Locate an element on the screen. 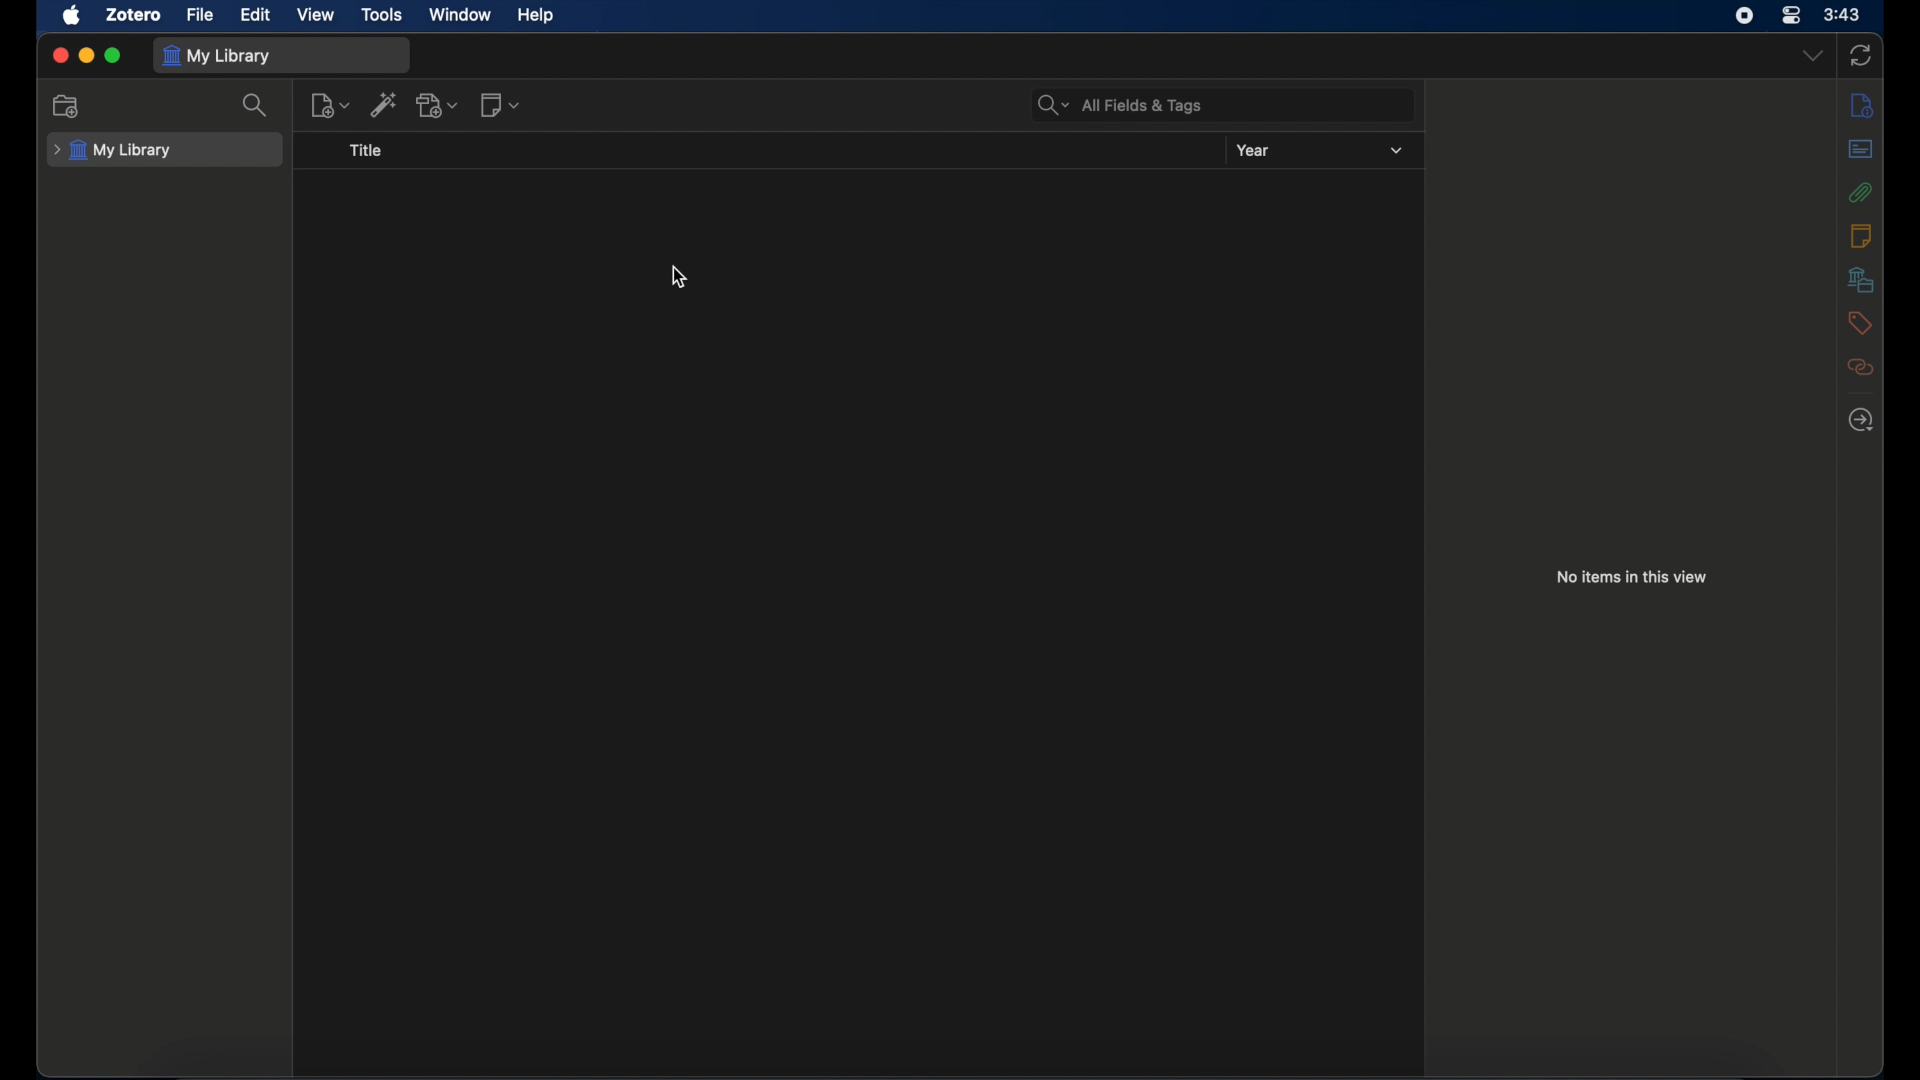  new item is located at coordinates (330, 104).